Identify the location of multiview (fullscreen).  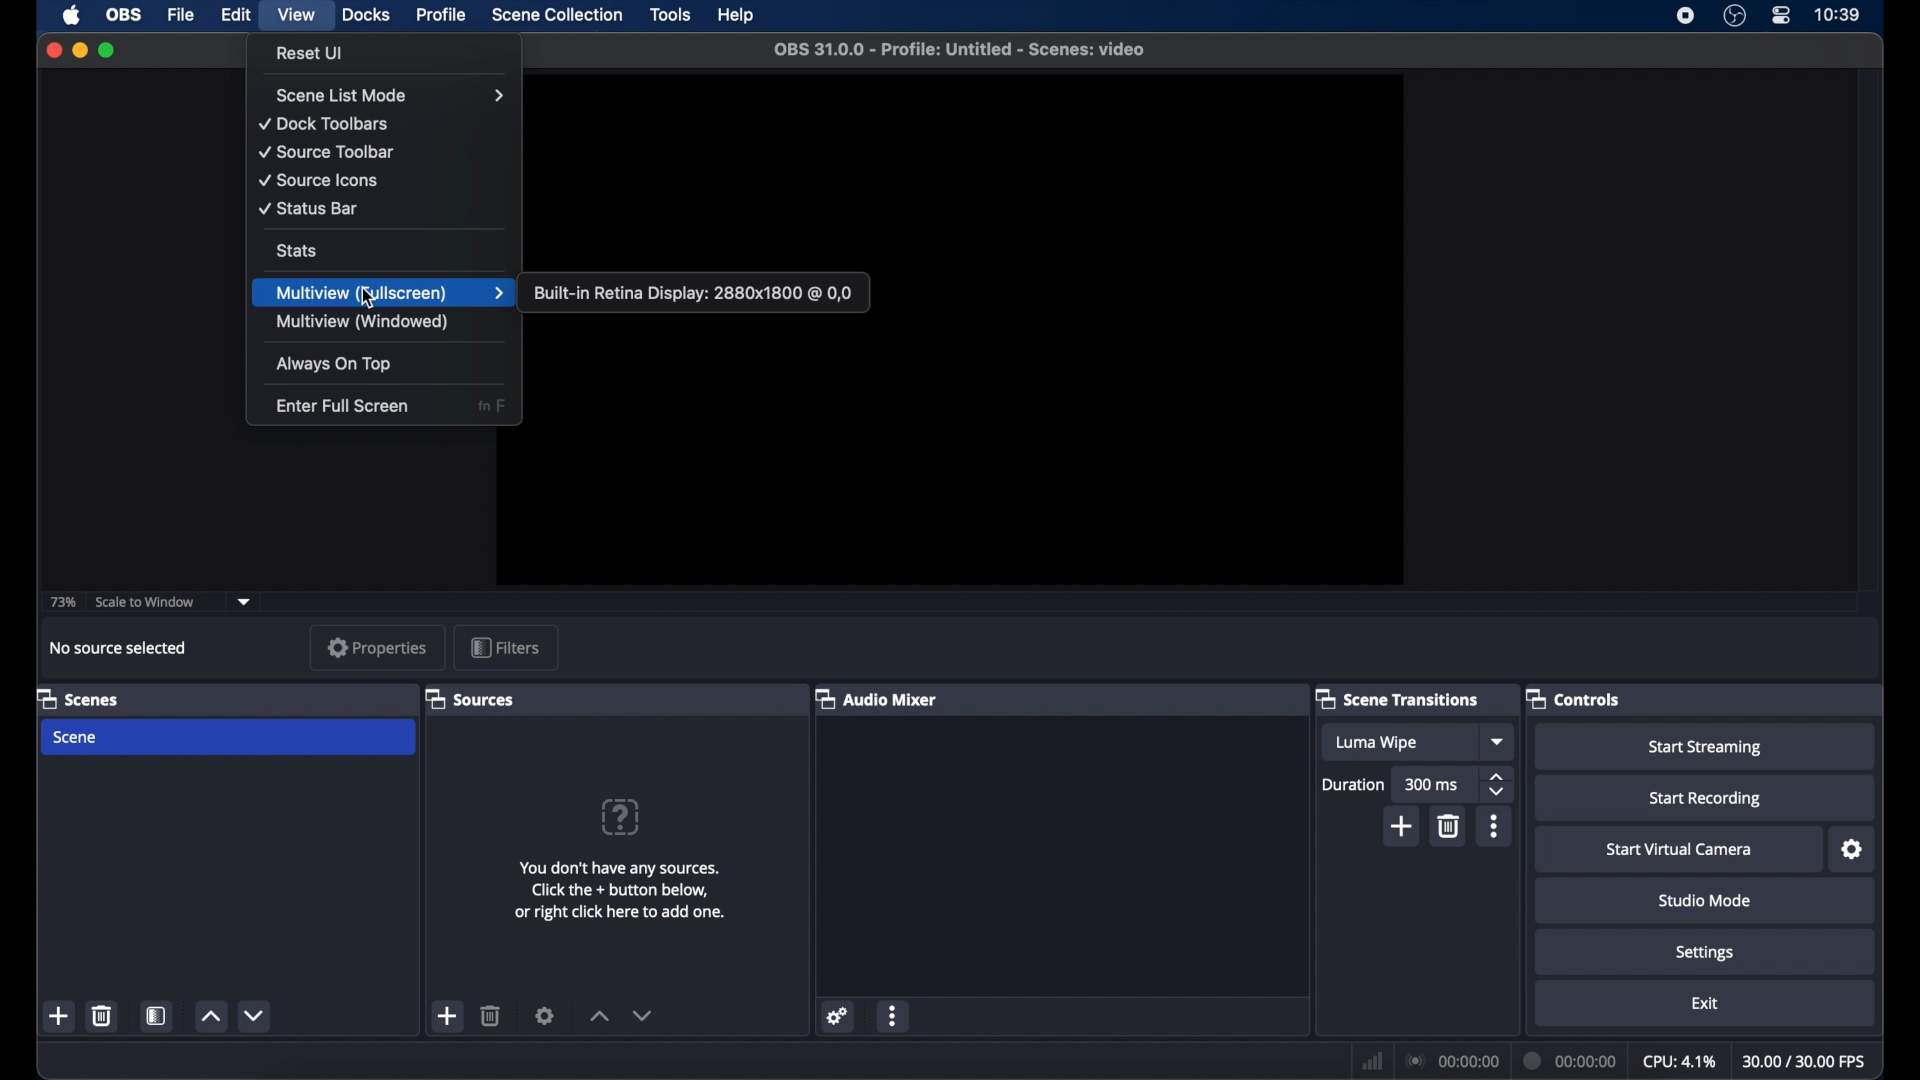
(392, 293).